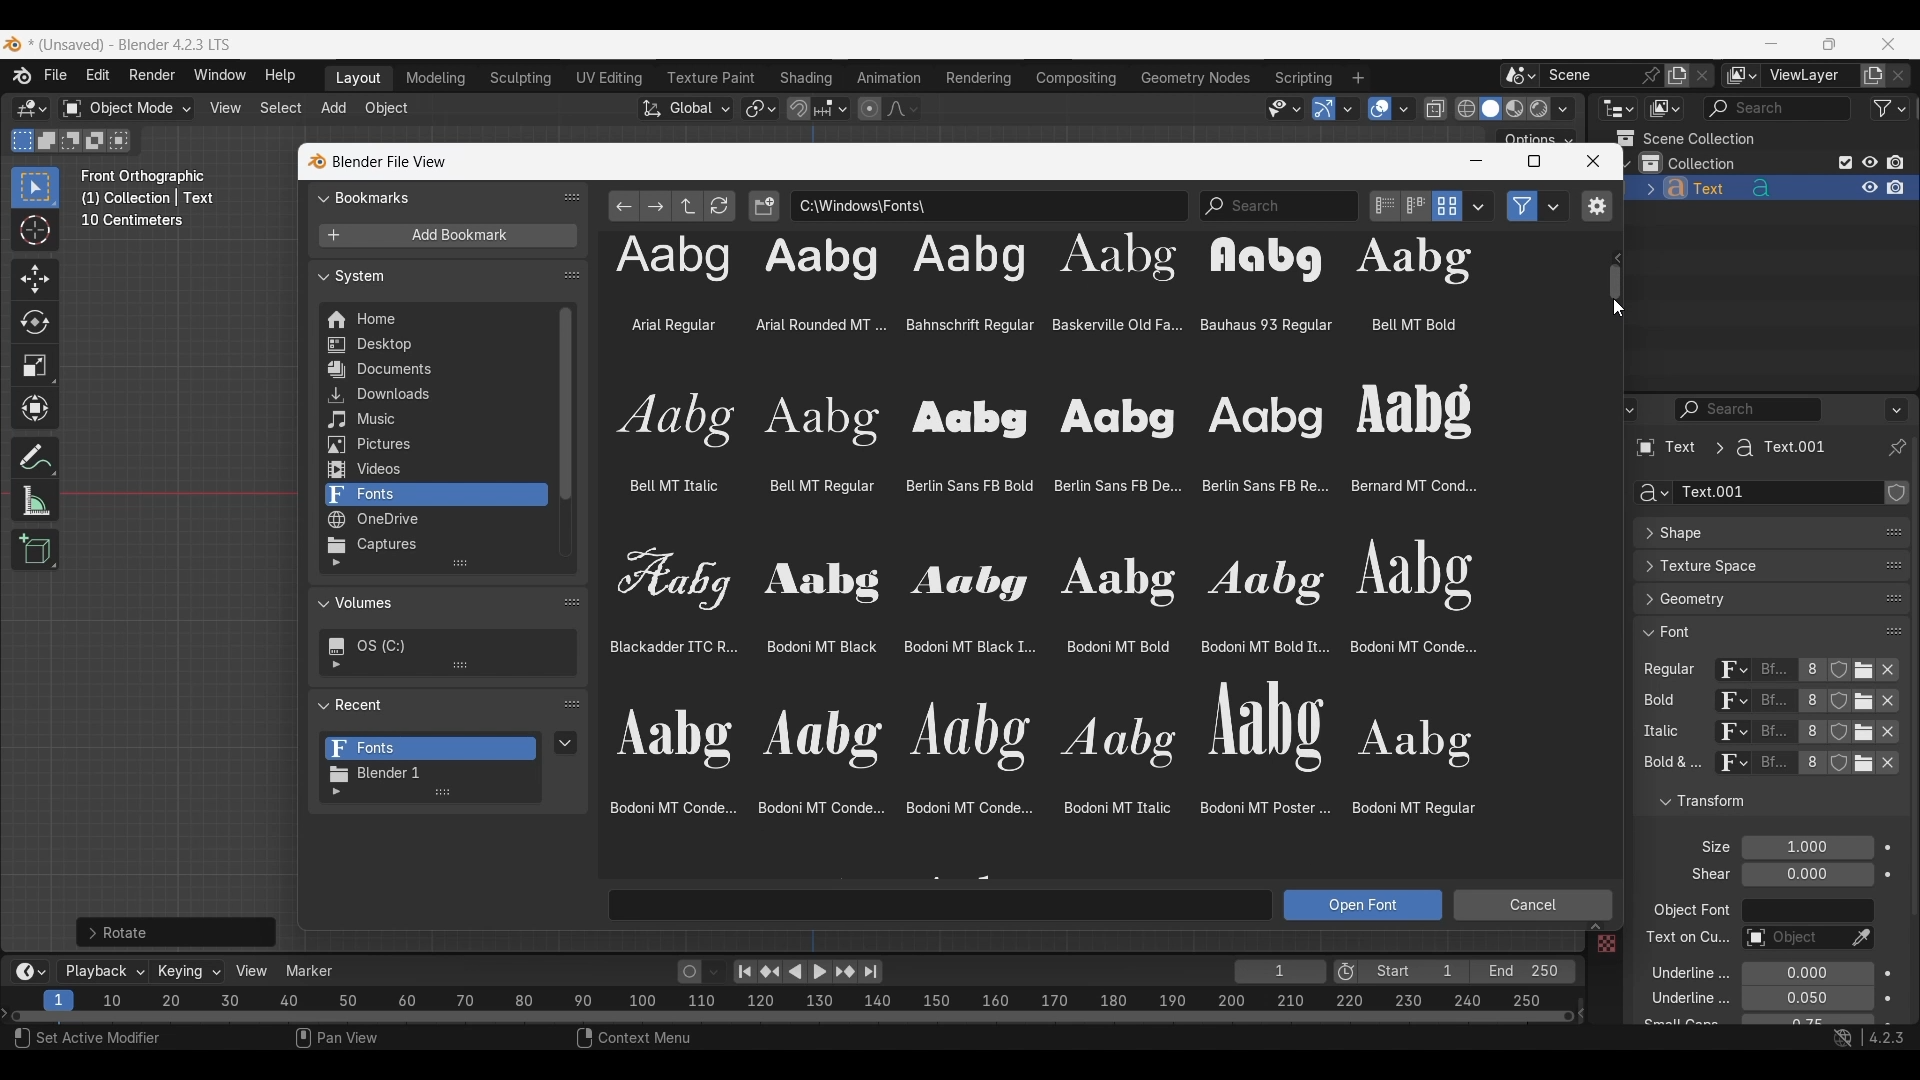 This screenshot has height=1080, width=1920. Describe the element at coordinates (434, 196) in the screenshot. I see `Collapse Bookmarks` at that location.